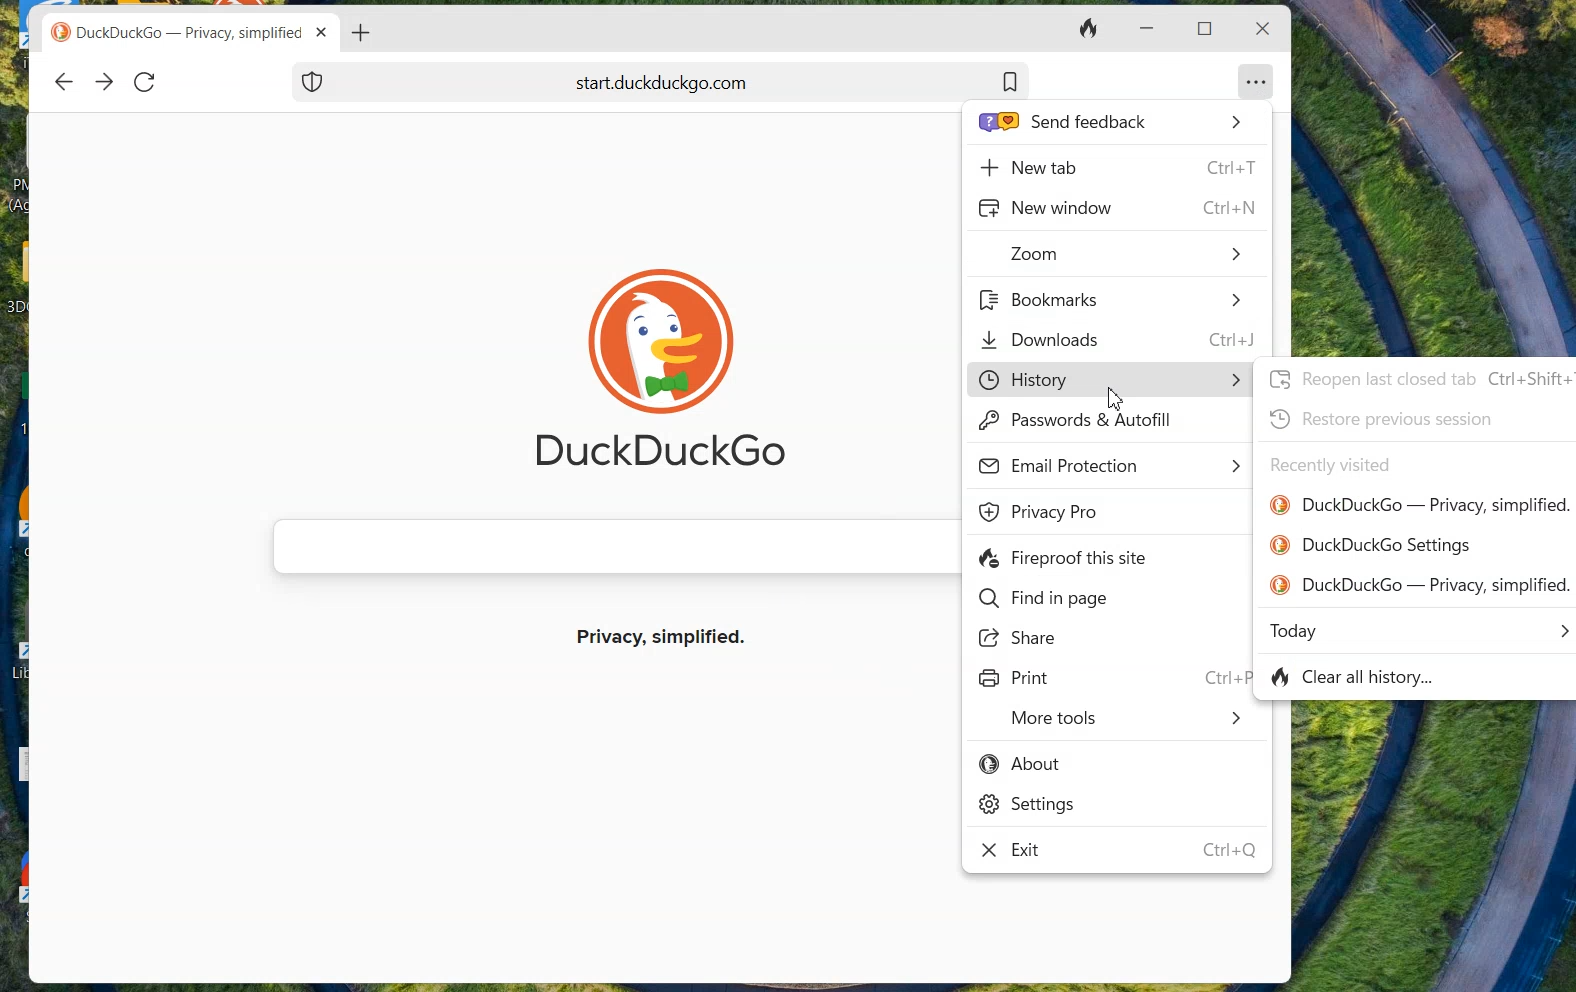  Describe the element at coordinates (1043, 600) in the screenshot. I see `Find in page` at that location.